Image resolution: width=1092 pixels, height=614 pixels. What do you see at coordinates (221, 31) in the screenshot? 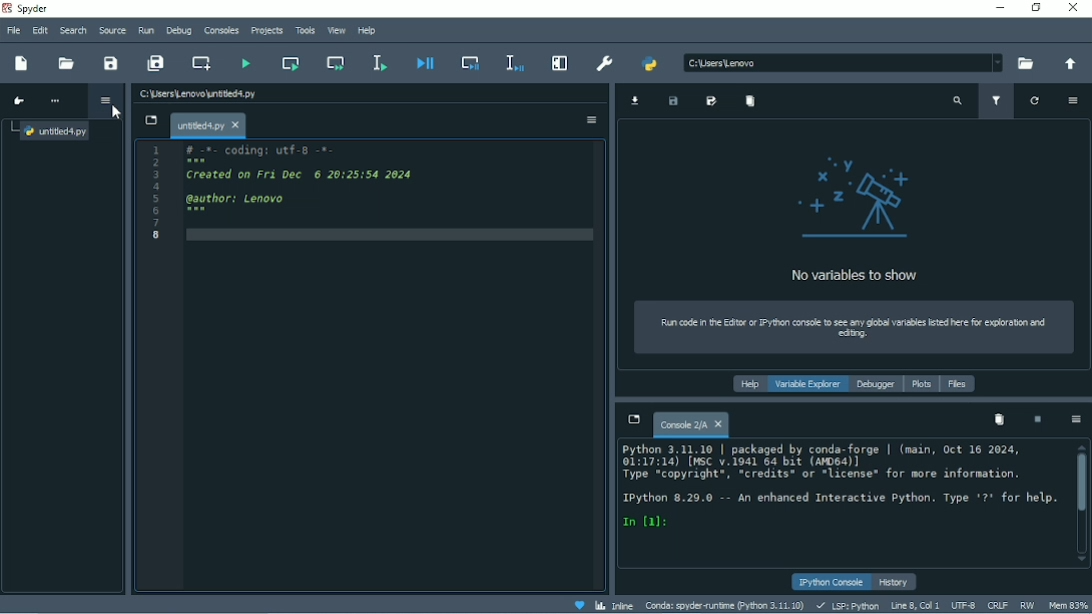
I see `Consoles` at bounding box center [221, 31].